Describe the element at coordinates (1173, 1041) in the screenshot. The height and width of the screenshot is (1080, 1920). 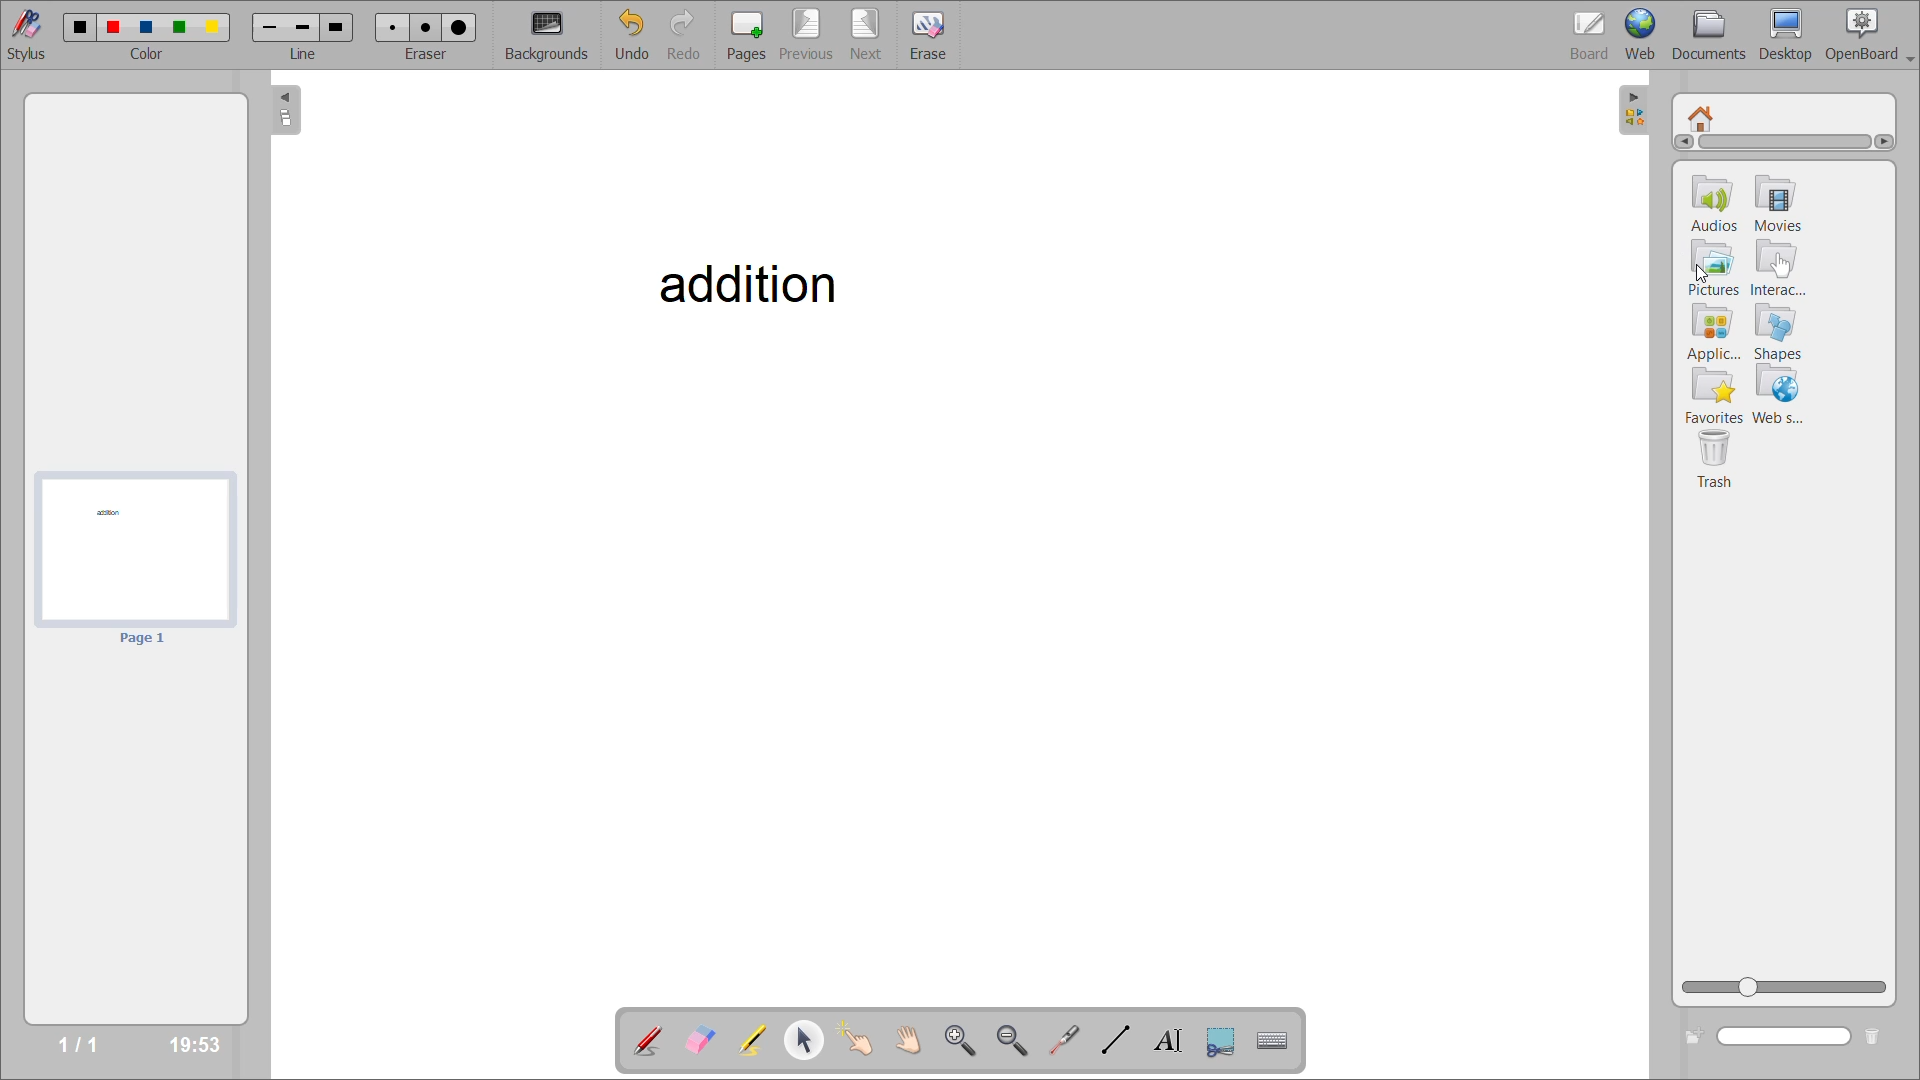
I see `write text` at that location.